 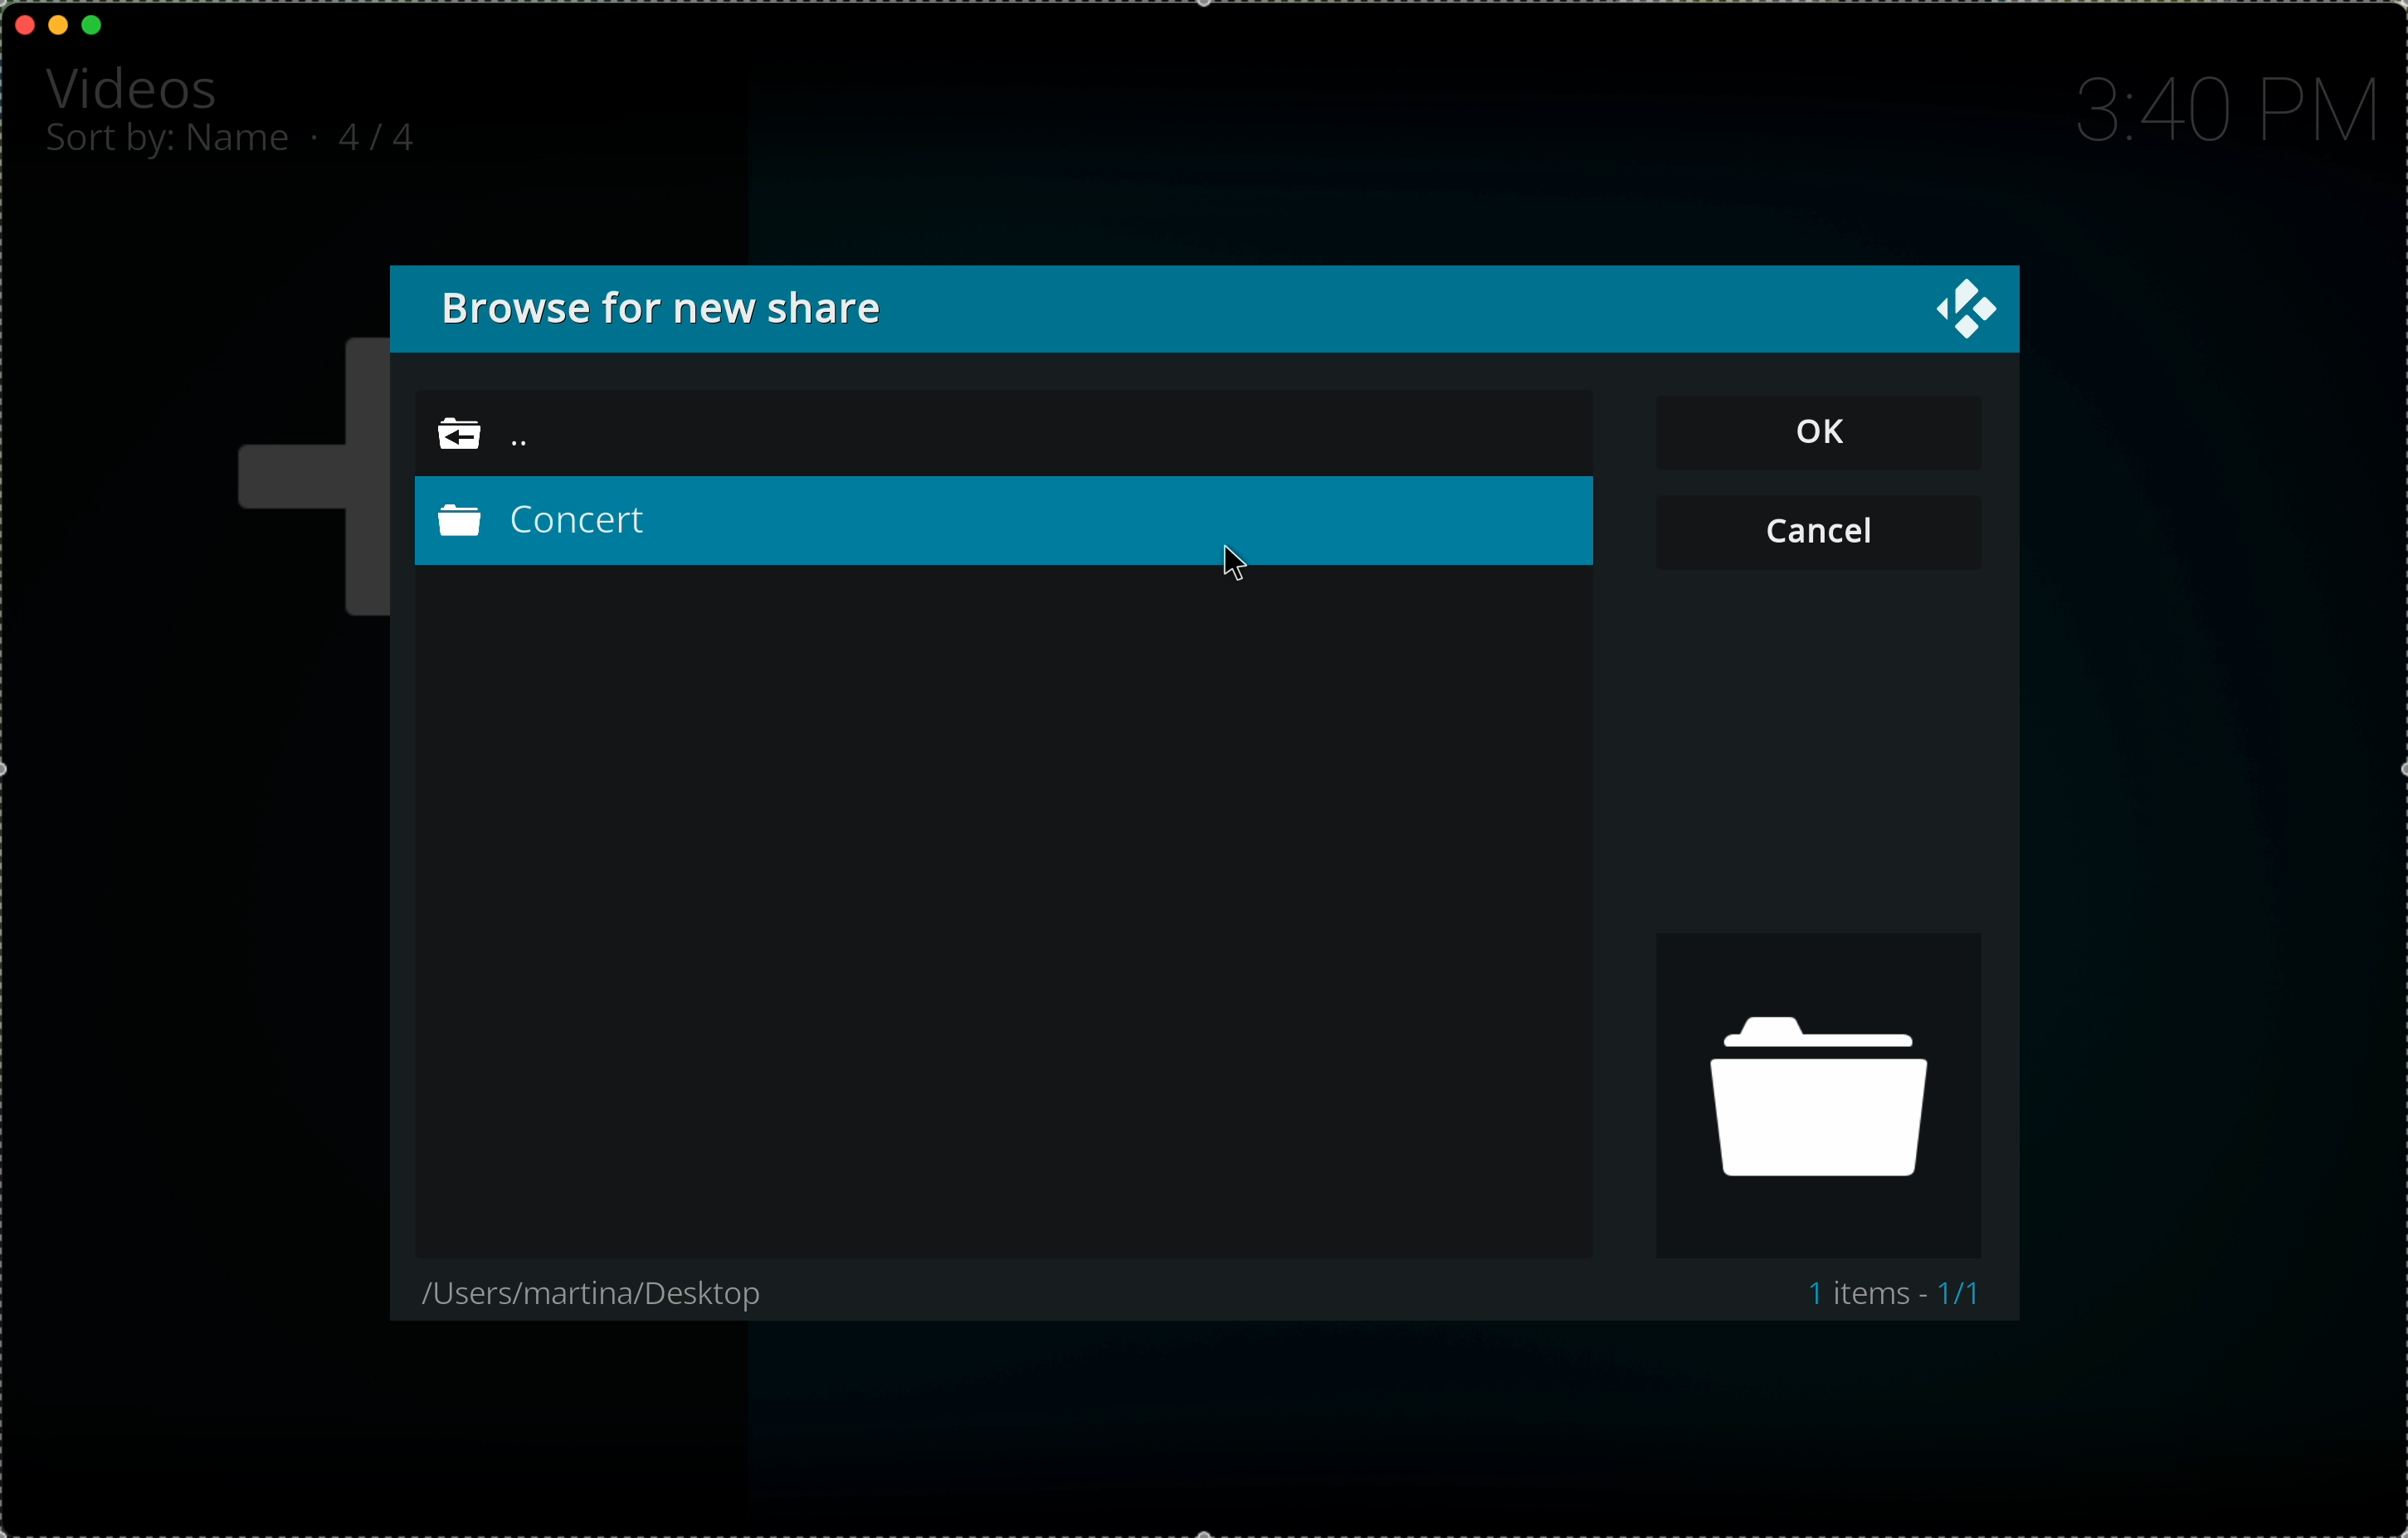 What do you see at coordinates (1832, 527) in the screenshot?
I see `` at bounding box center [1832, 527].